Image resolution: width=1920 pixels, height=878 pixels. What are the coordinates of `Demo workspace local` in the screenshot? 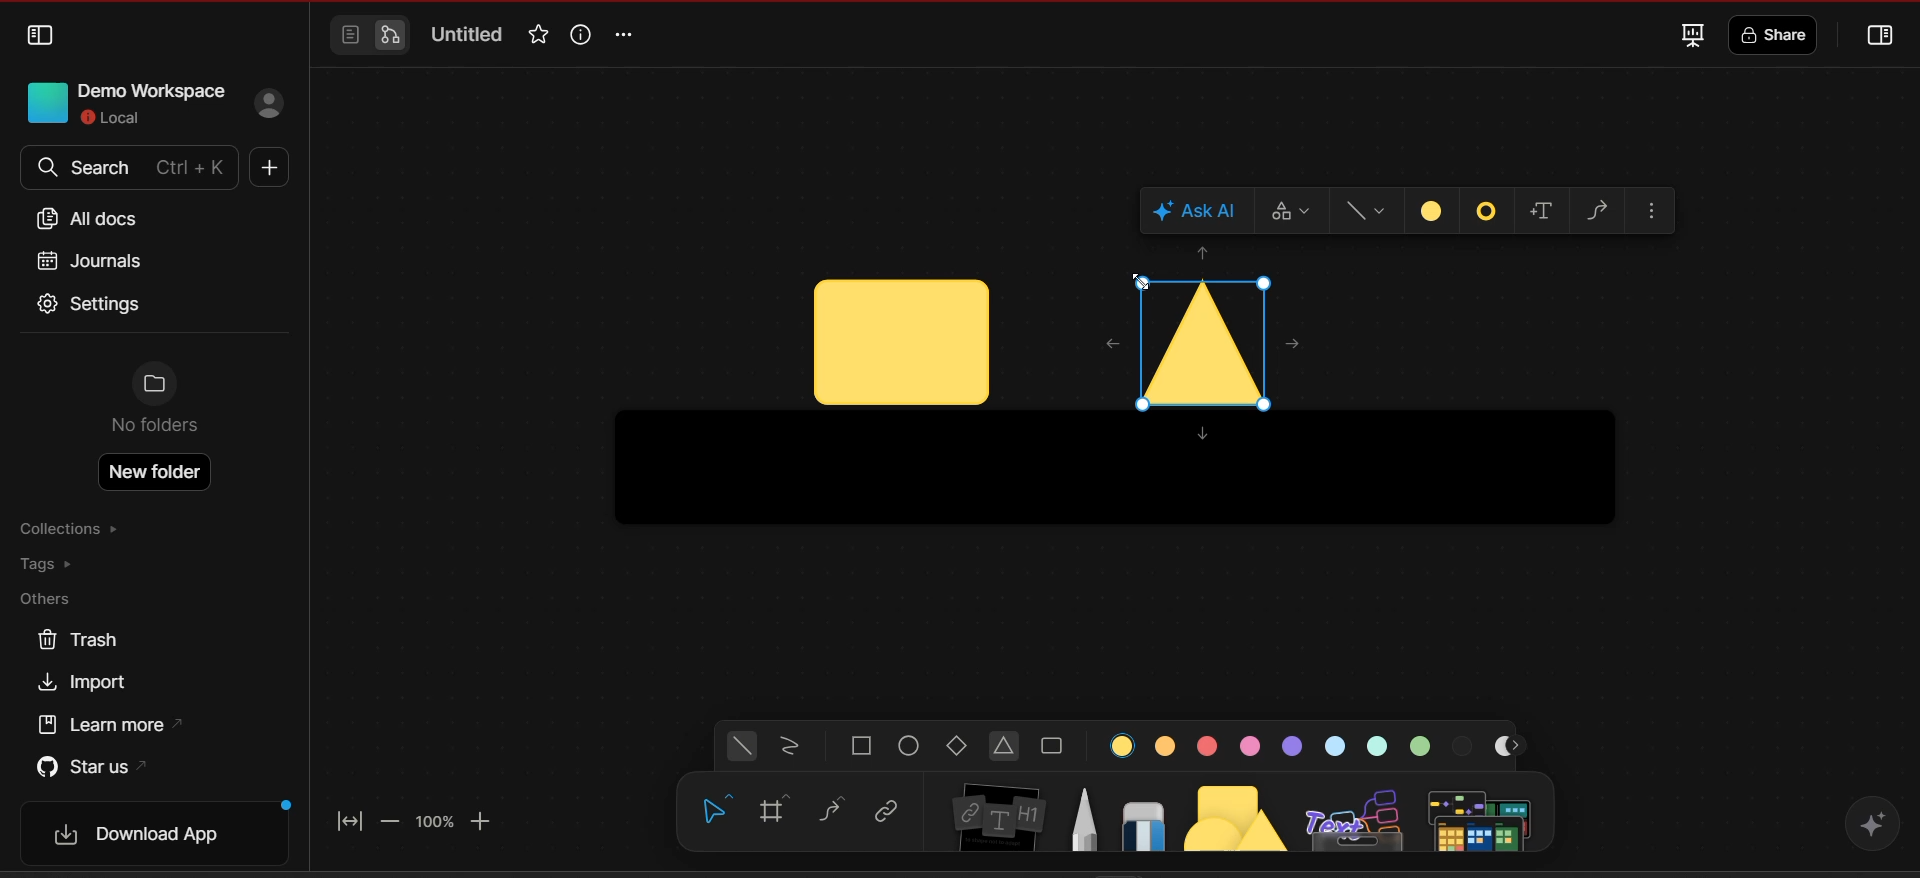 It's located at (119, 101).